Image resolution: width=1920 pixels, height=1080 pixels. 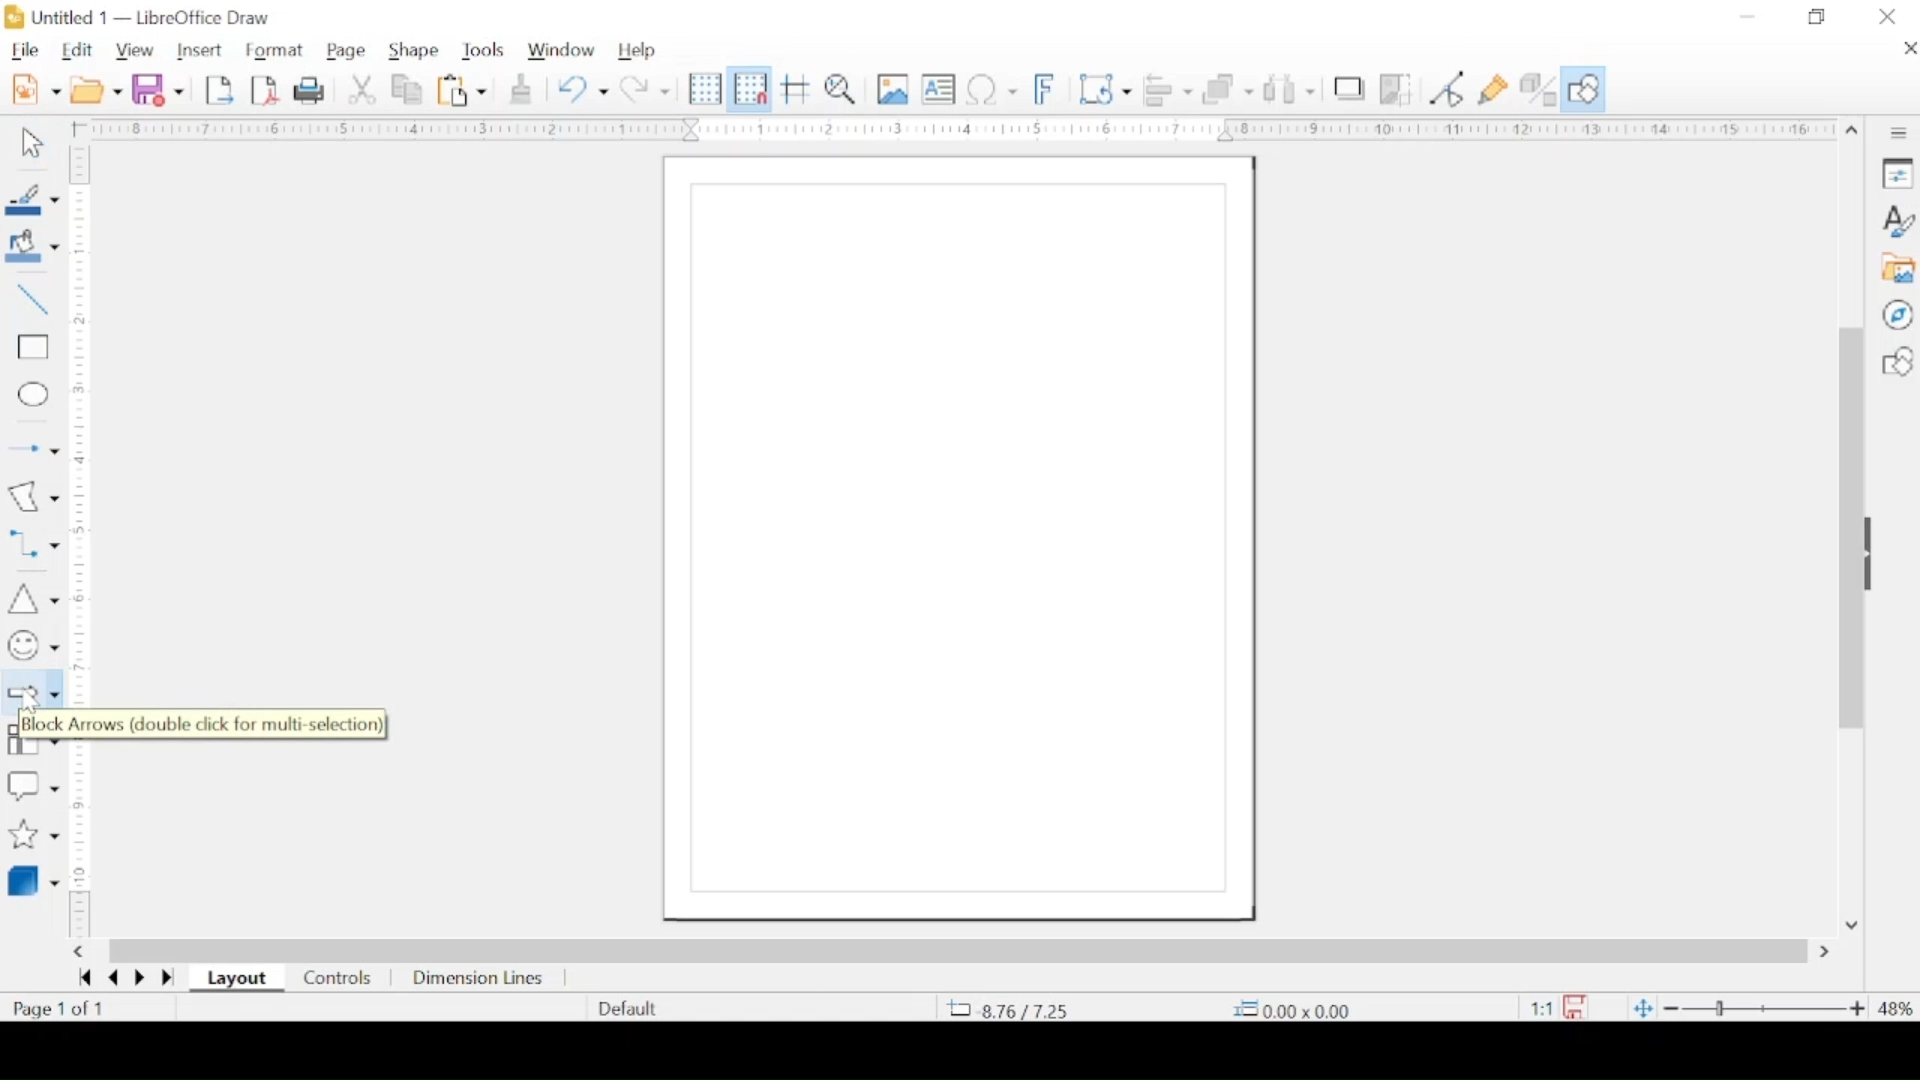 I want to click on insert arrow, so click(x=31, y=449).